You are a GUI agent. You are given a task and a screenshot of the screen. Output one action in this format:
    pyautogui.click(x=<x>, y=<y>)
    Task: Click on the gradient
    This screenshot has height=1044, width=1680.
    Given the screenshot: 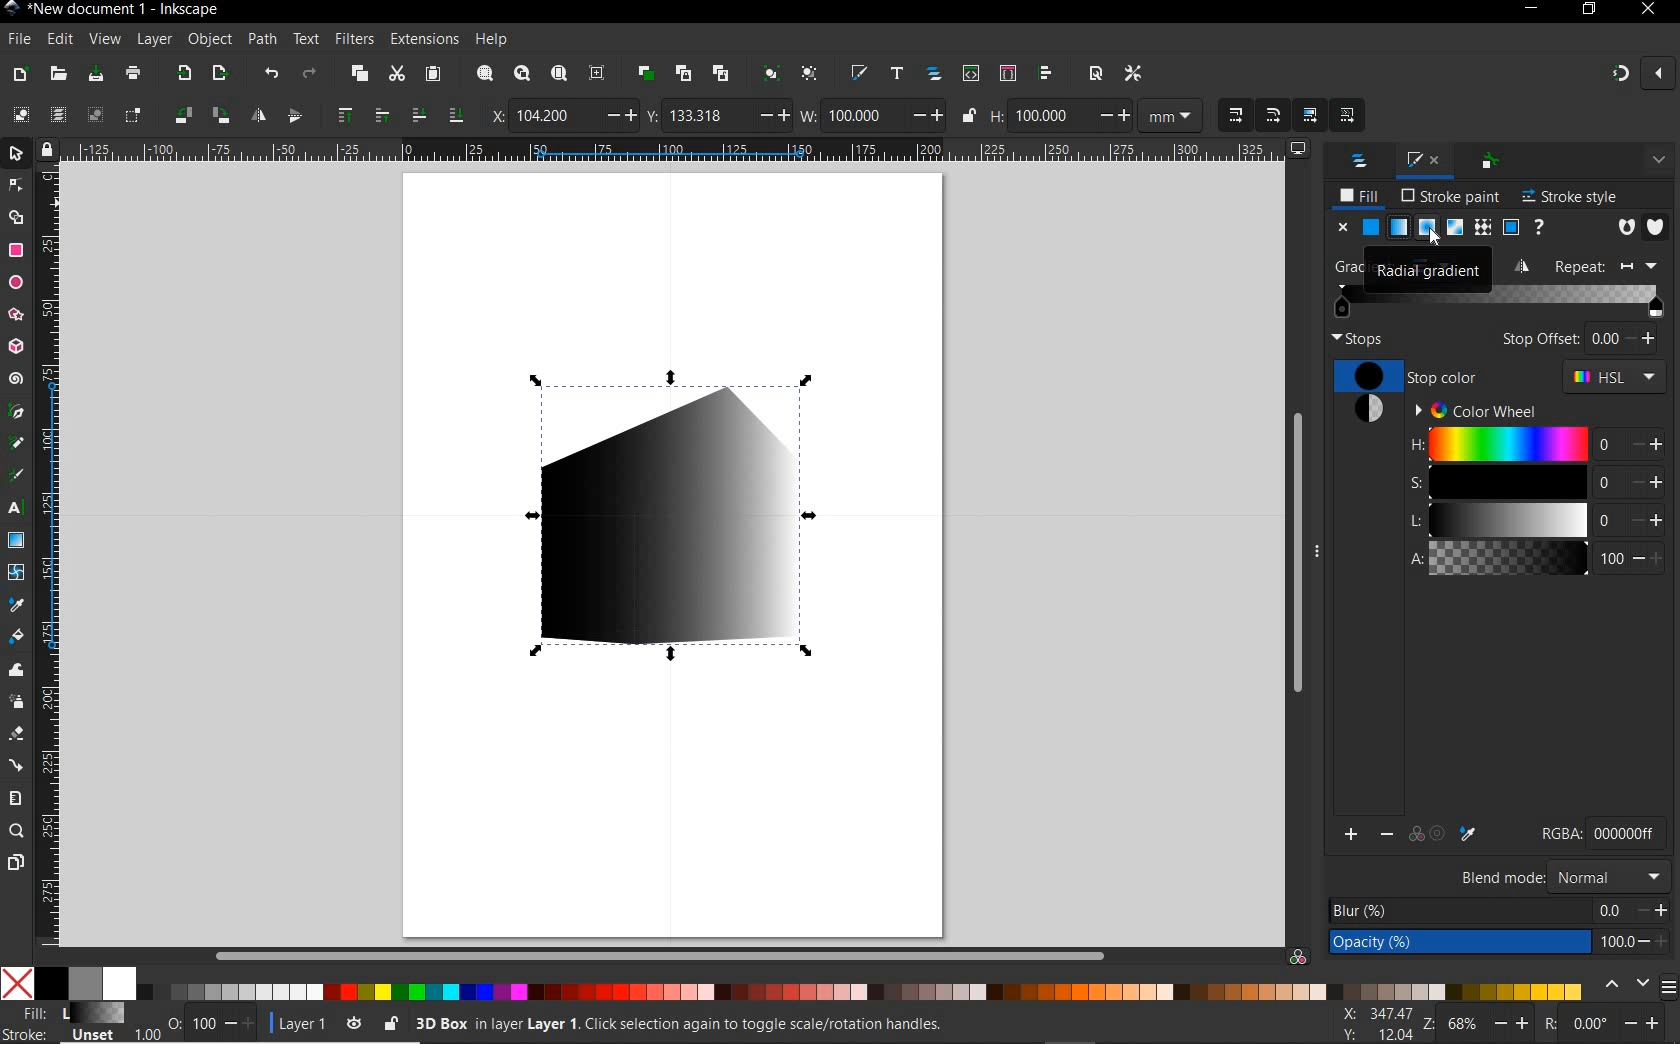 What is the action you would take?
    pyautogui.click(x=1365, y=414)
    